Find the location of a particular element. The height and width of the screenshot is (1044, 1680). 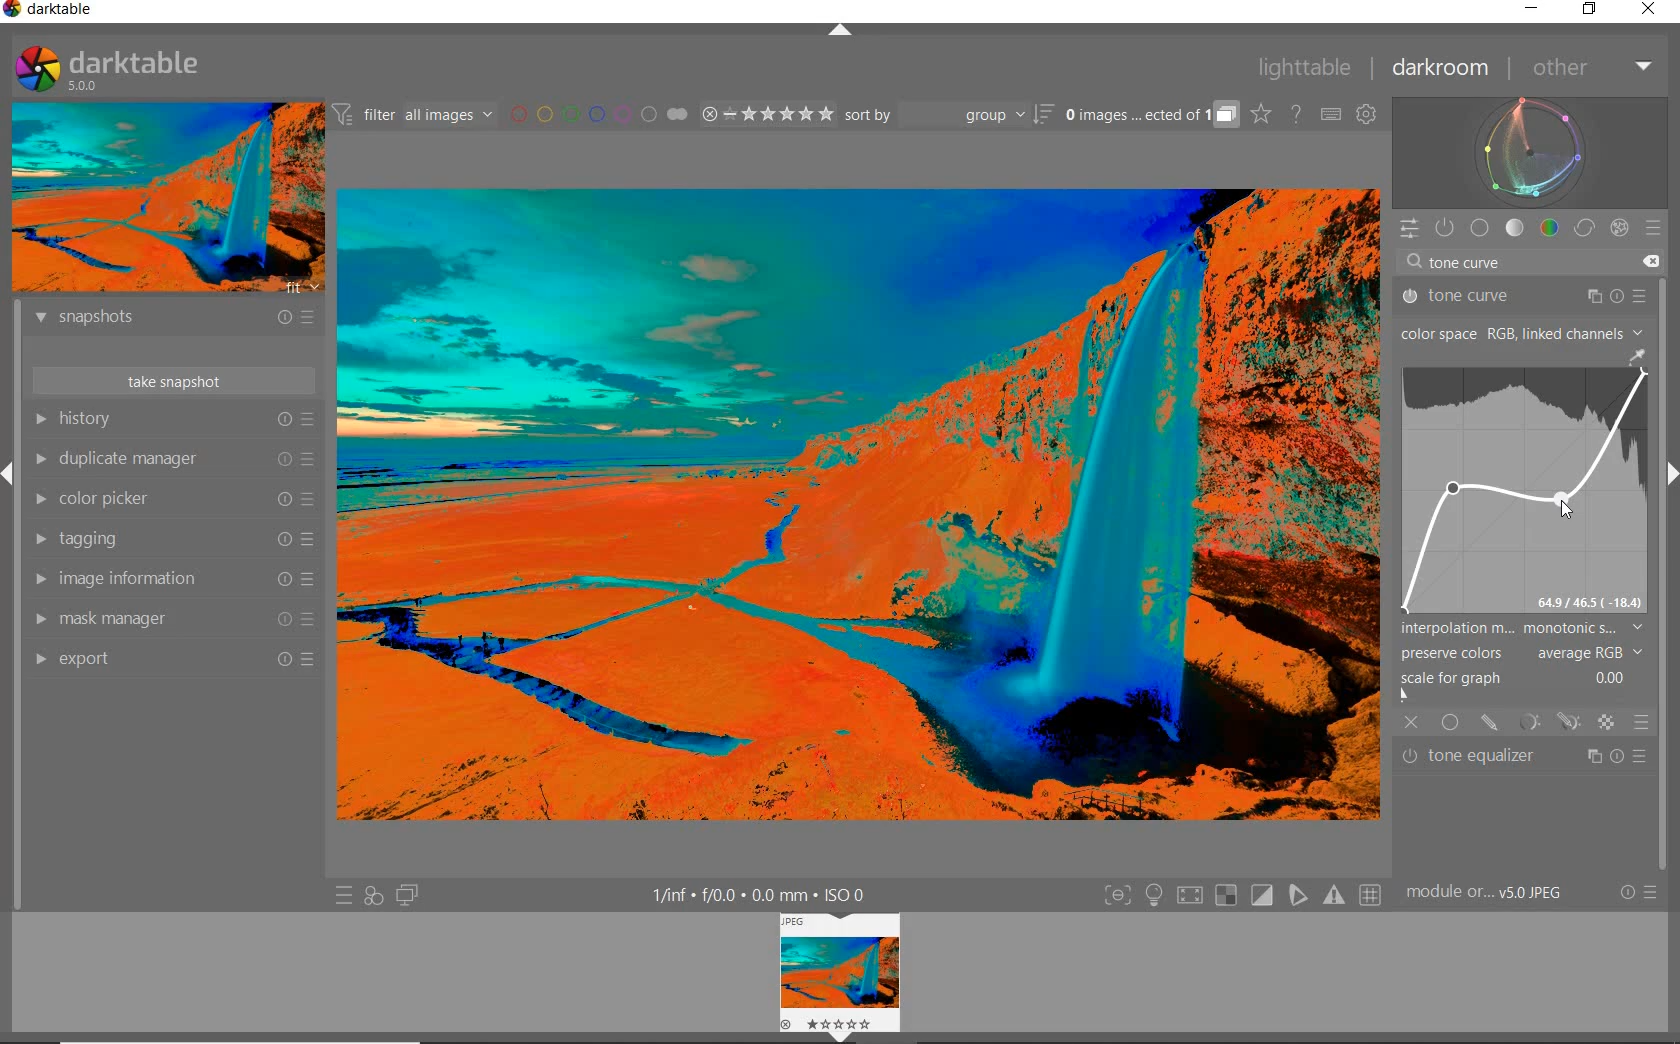

sort by is located at coordinates (949, 114).